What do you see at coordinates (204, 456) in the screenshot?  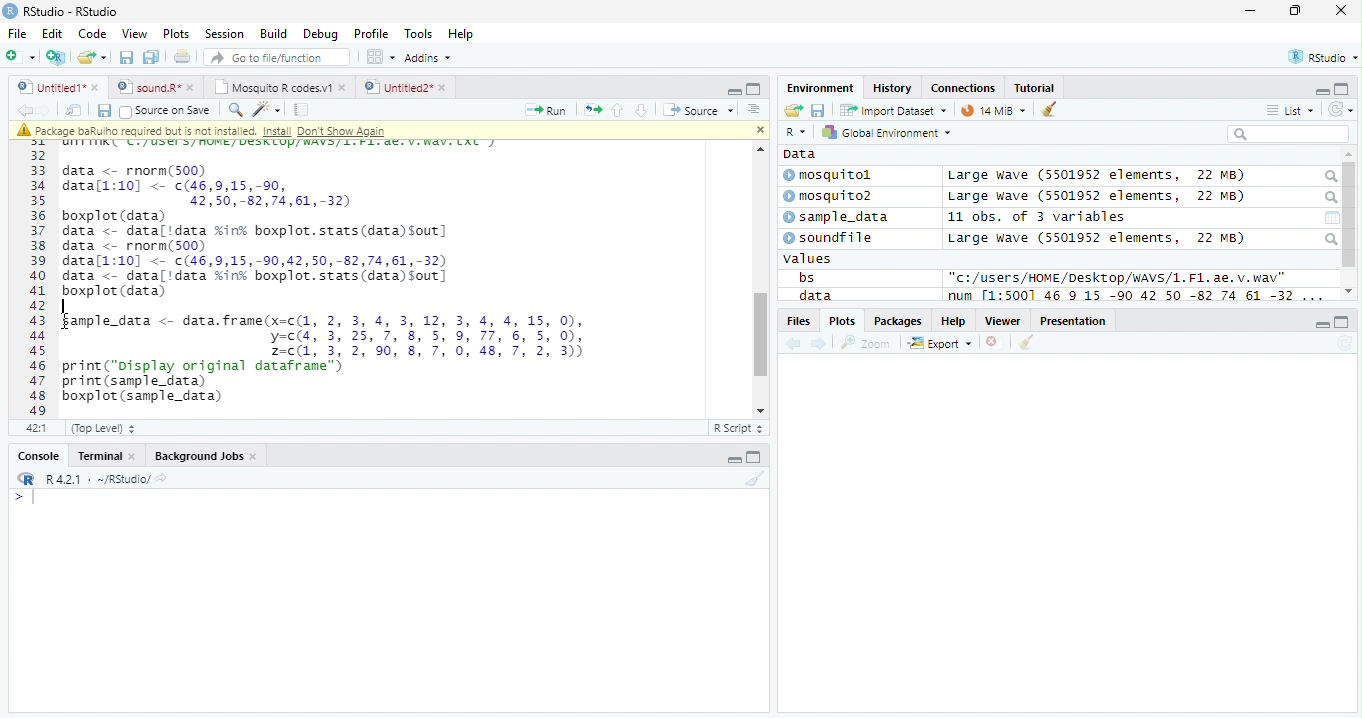 I see `Background Jobs` at bounding box center [204, 456].